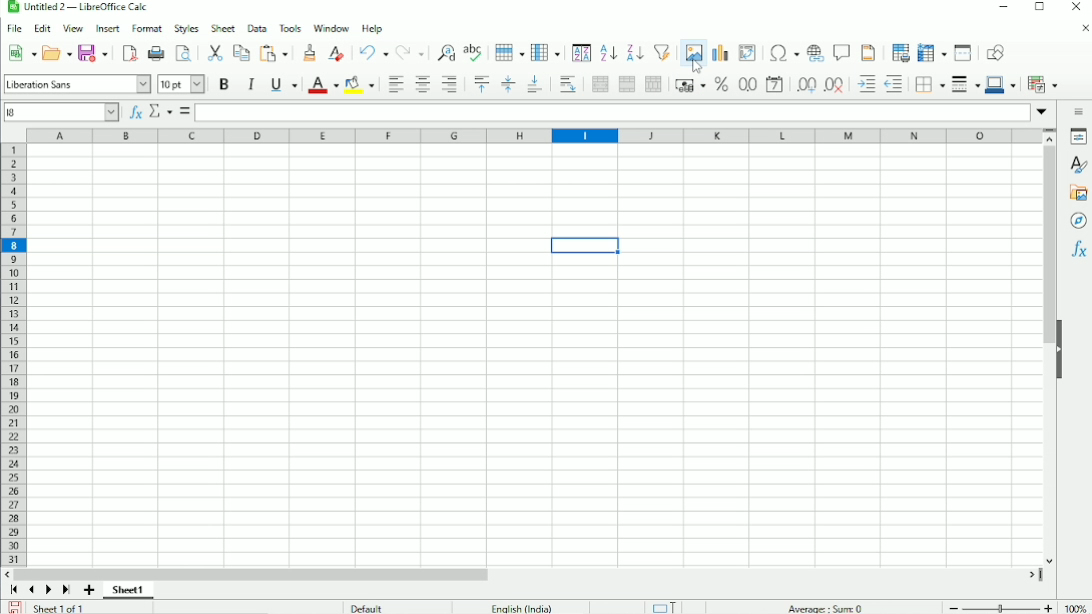  I want to click on Paste, so click(275, 52).